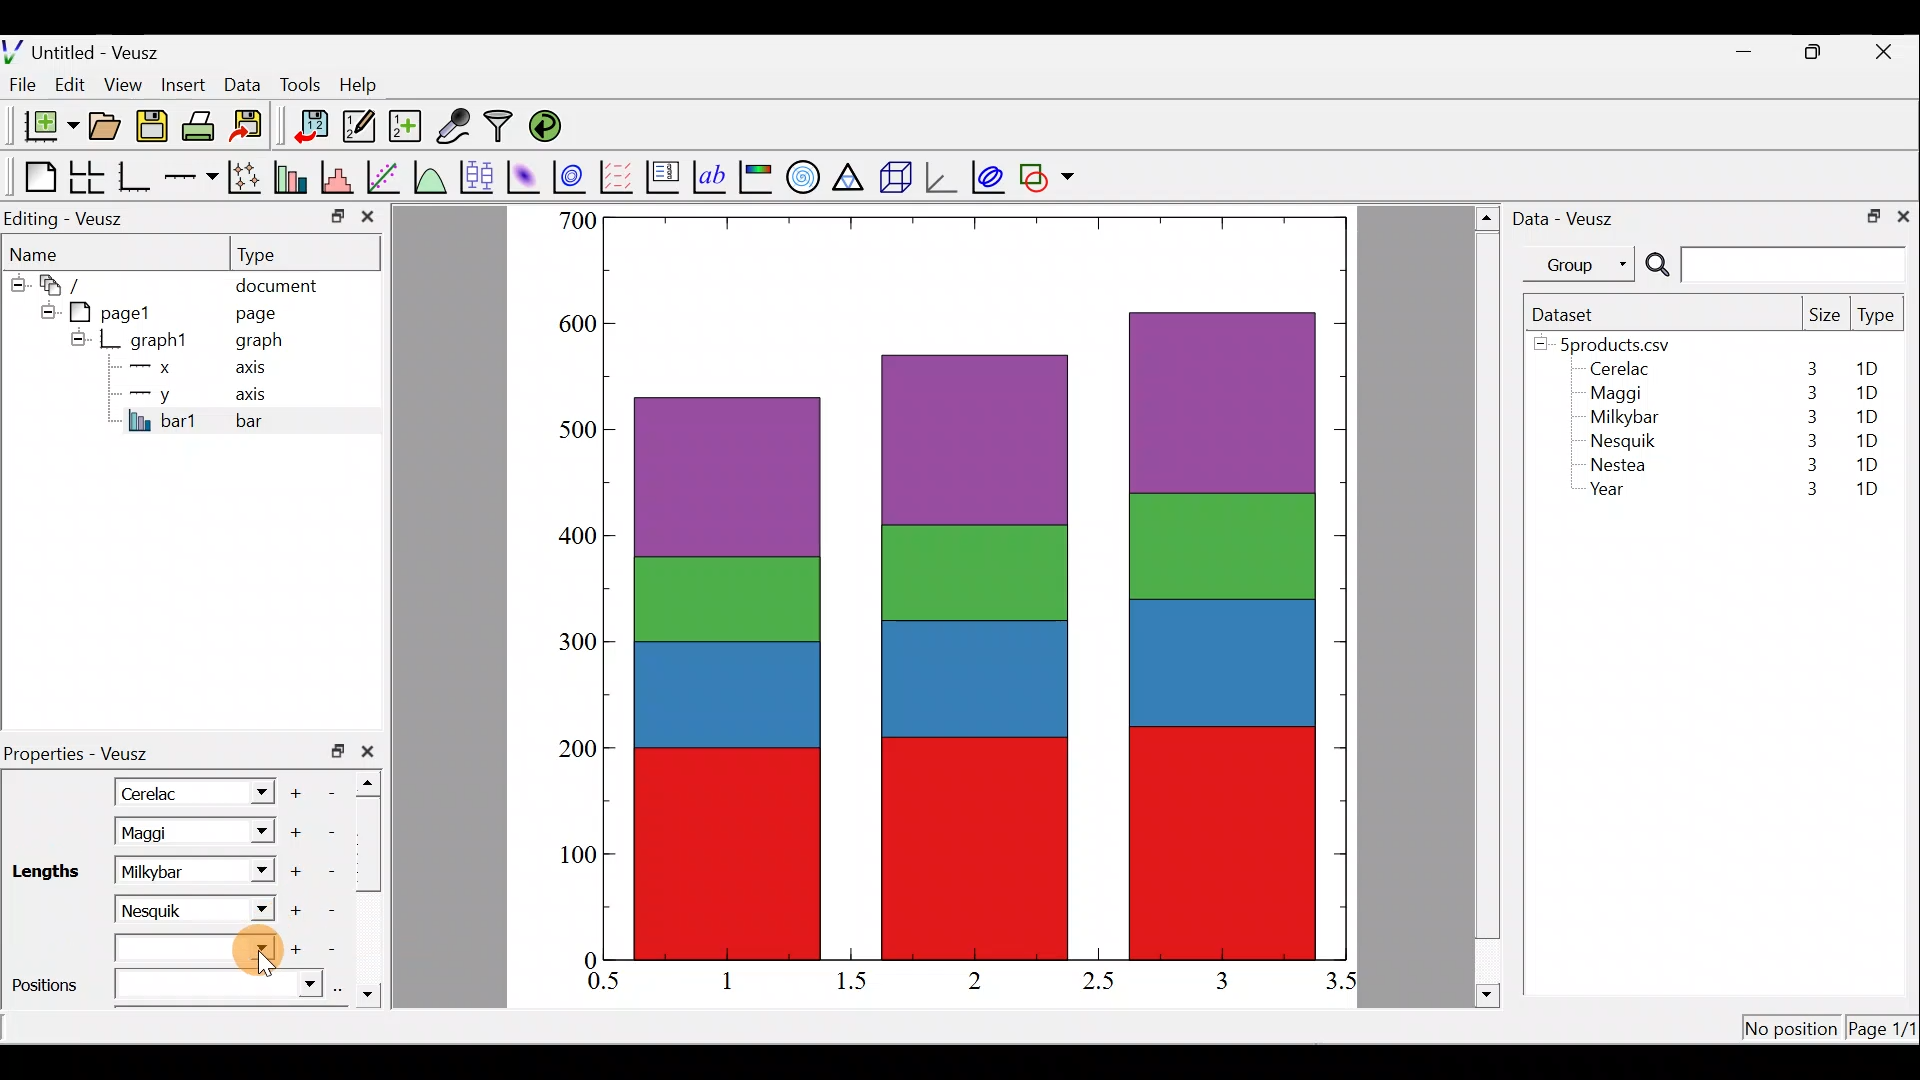 This screenshot has width=1920, height=1080. I want to click on Add another item, so click(299, 790).